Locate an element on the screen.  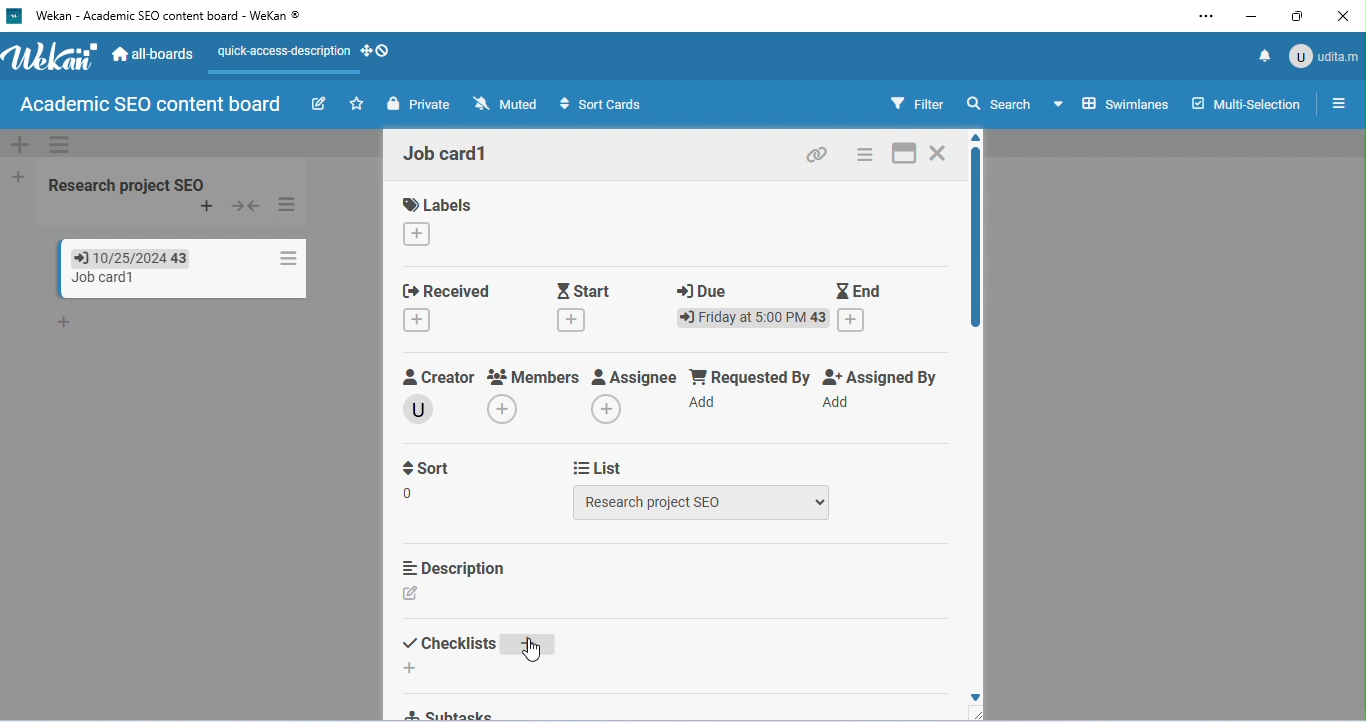
select board view is located at coordinates (1111, 103).